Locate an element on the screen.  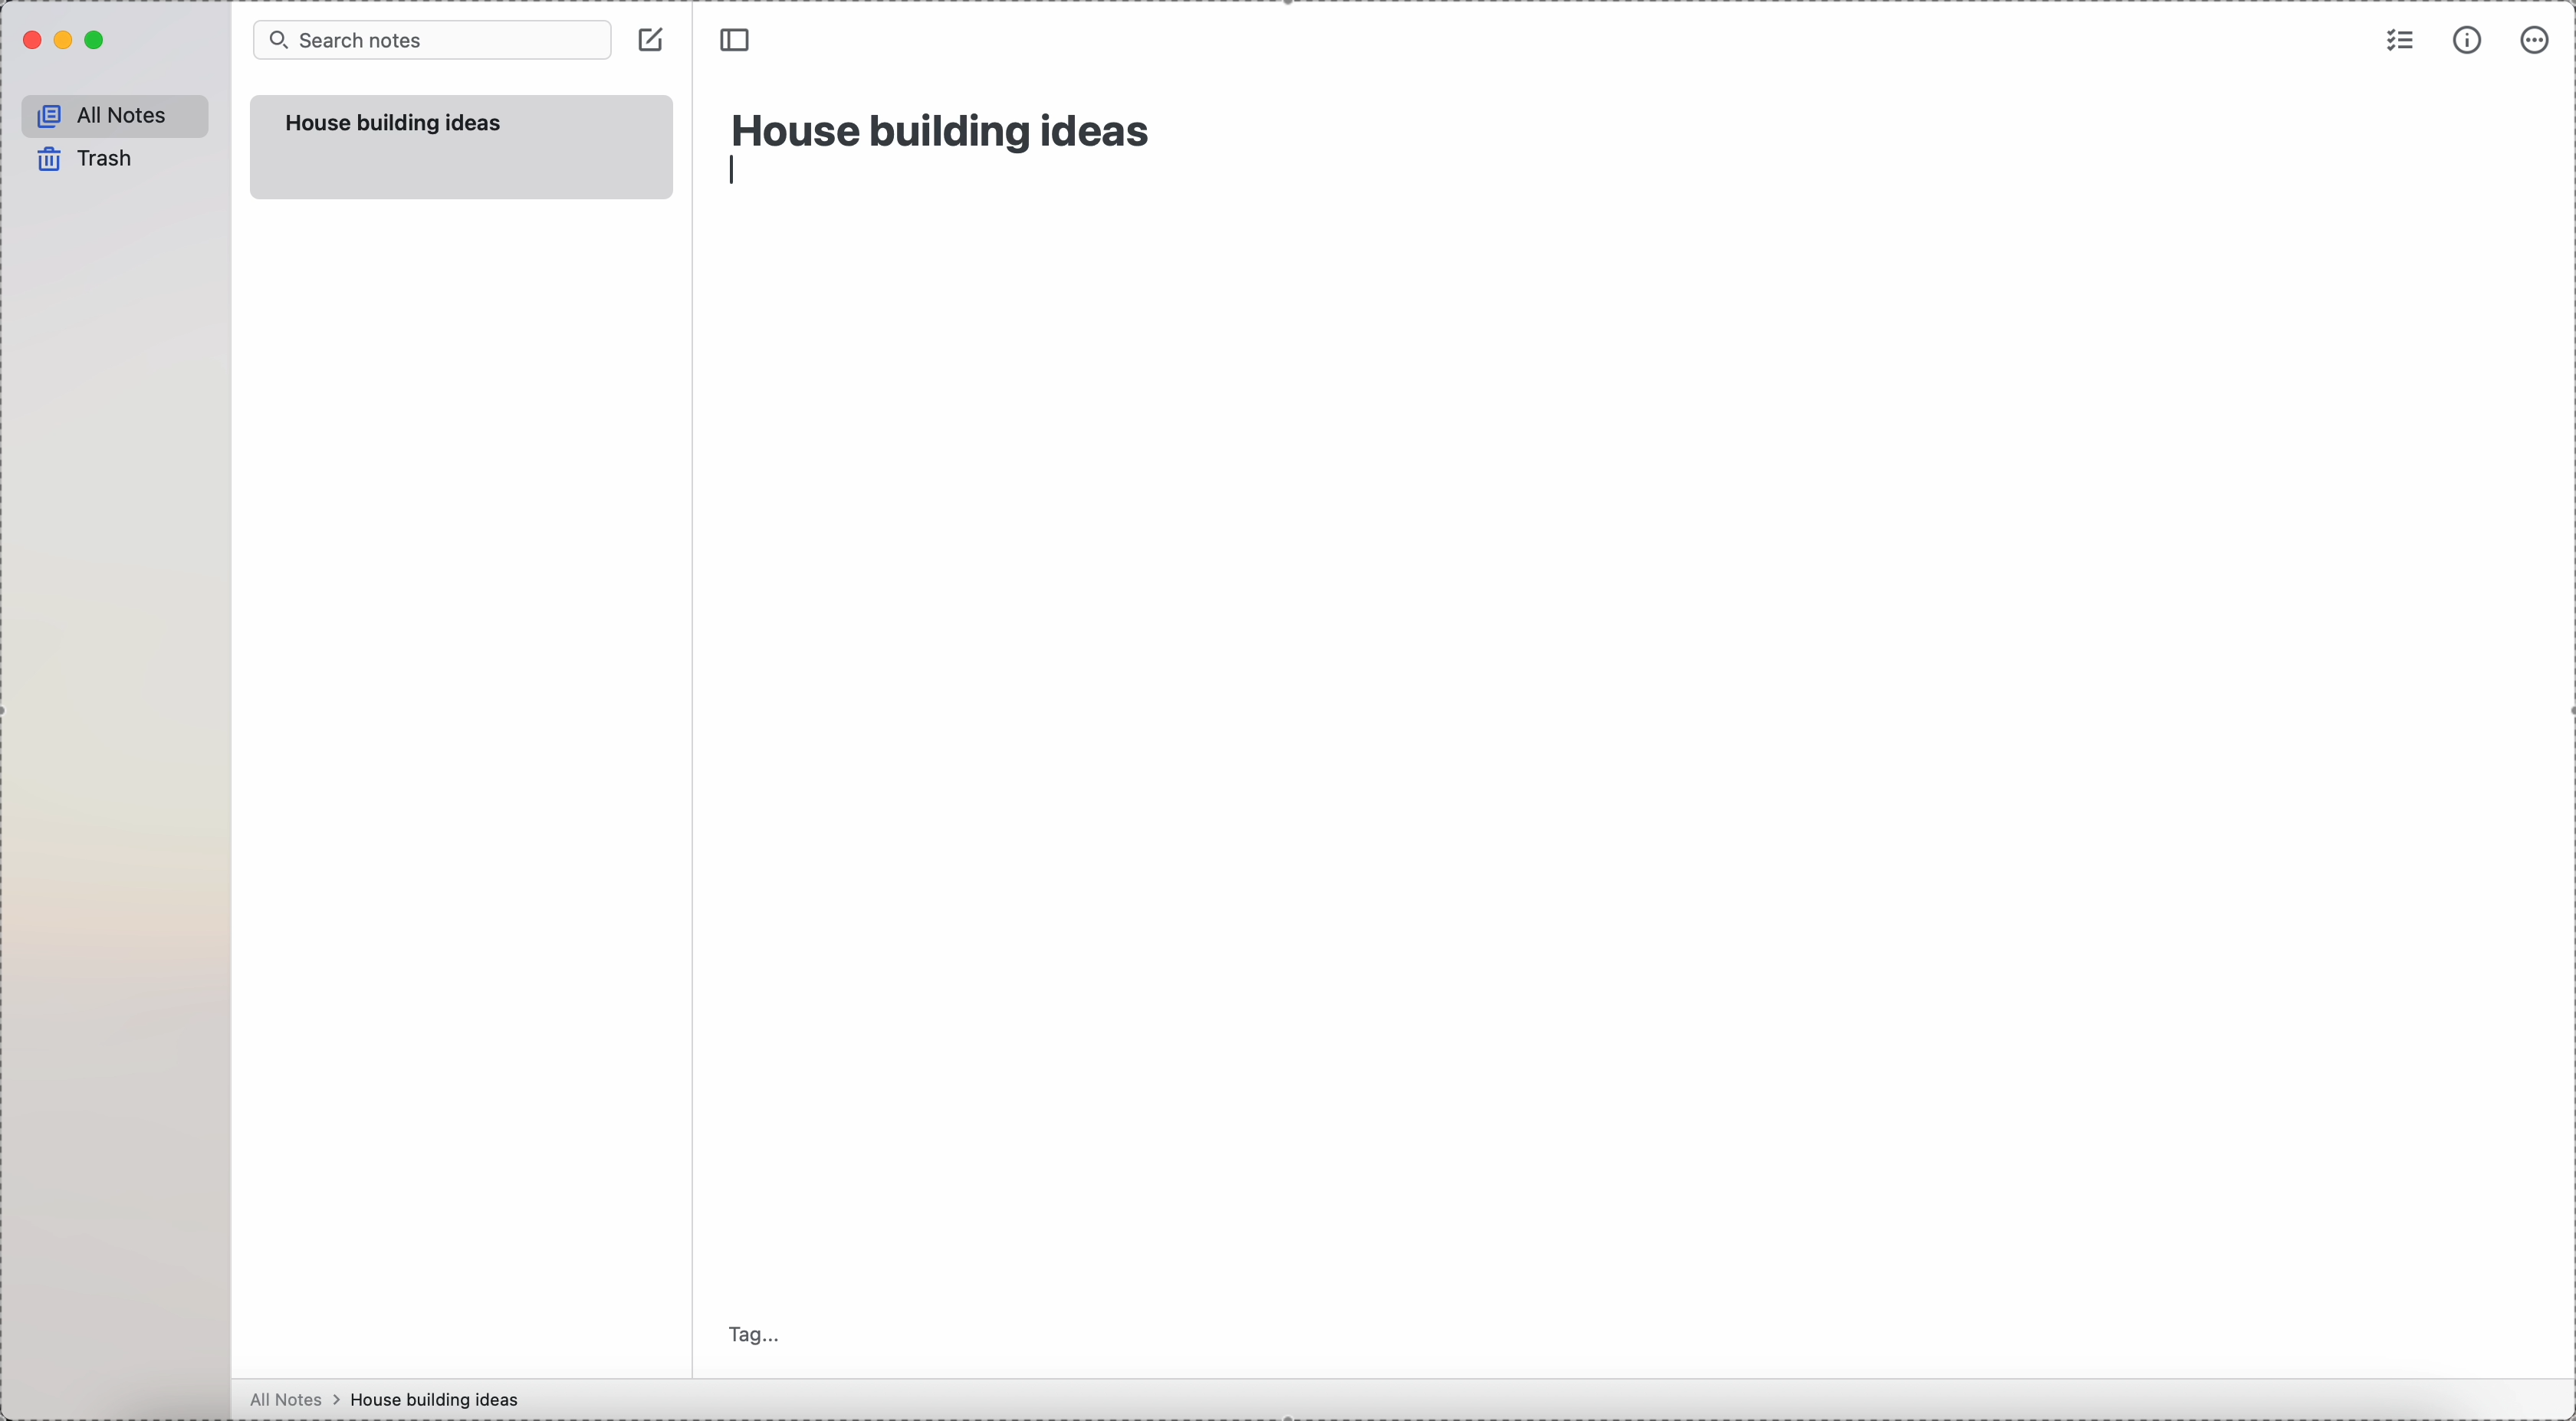
maximize Simplenote is located at coordinates (102, 41).